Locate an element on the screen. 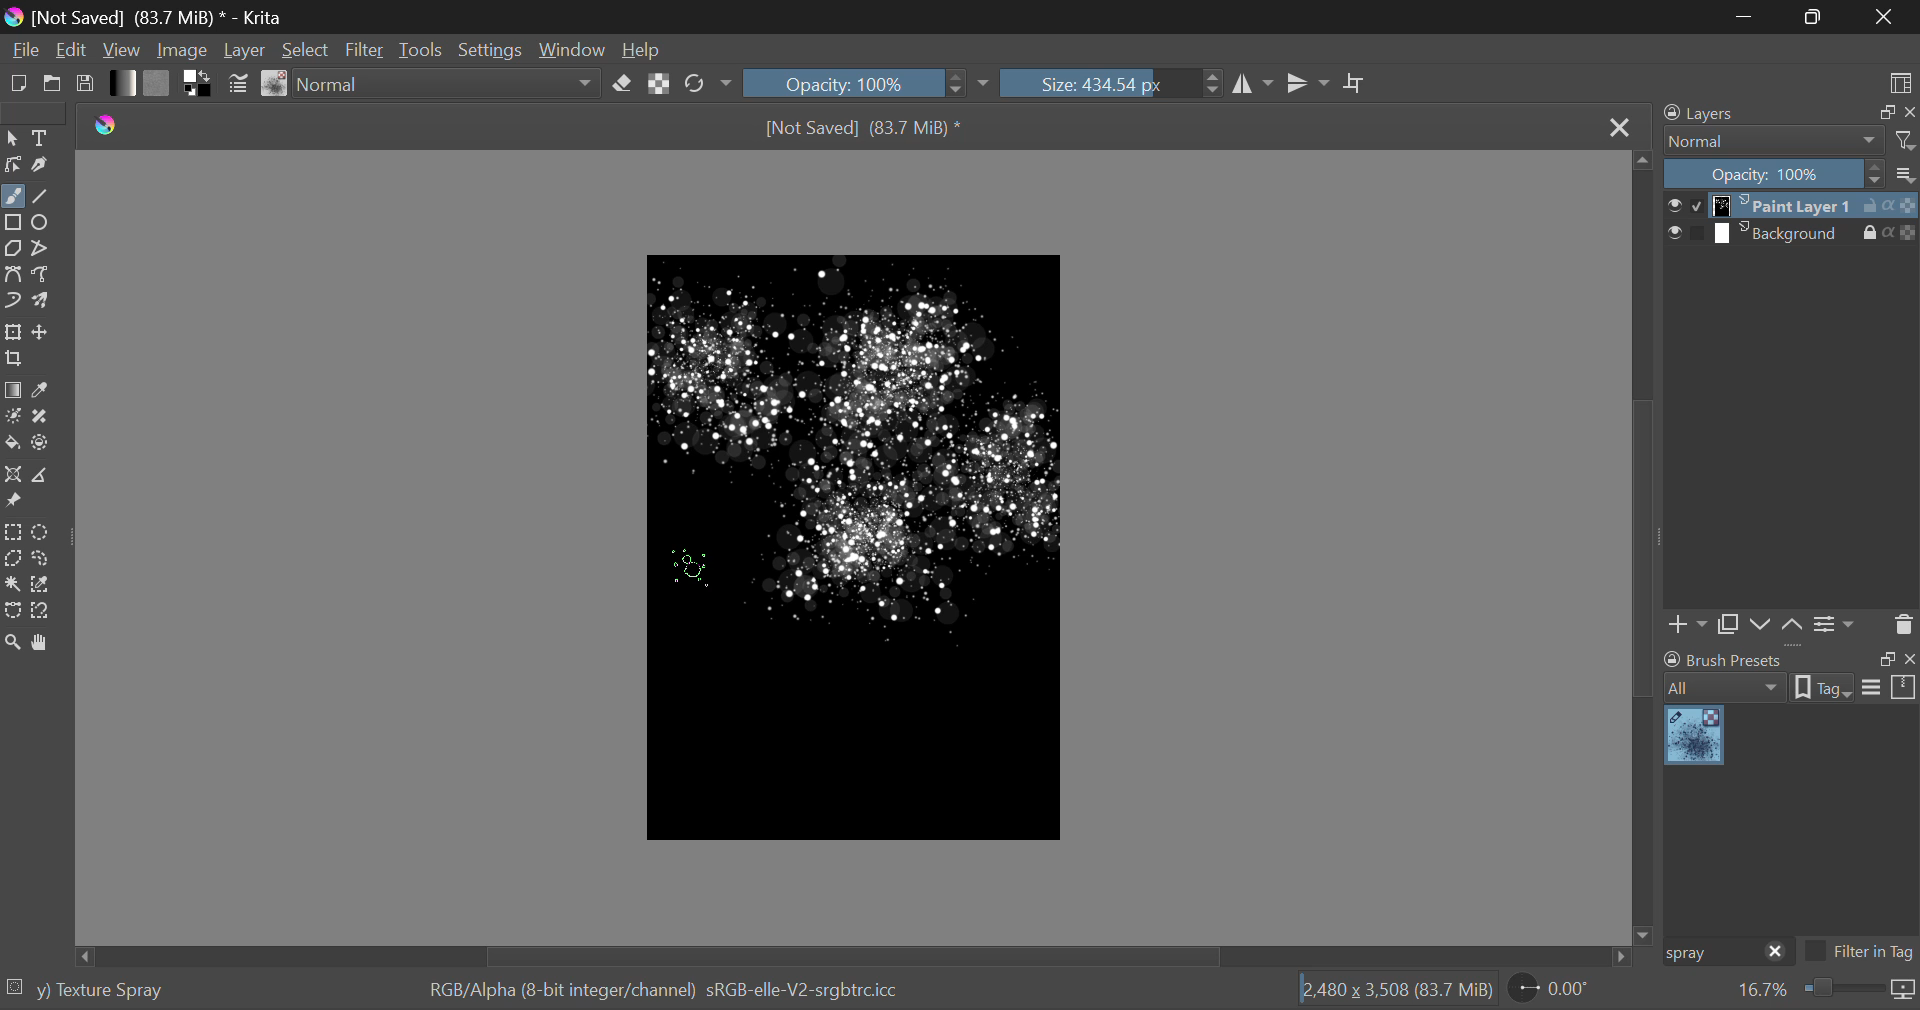 This screenshot has height=1010, width=1920. brush presets  is located at coordinates (1724, 659).